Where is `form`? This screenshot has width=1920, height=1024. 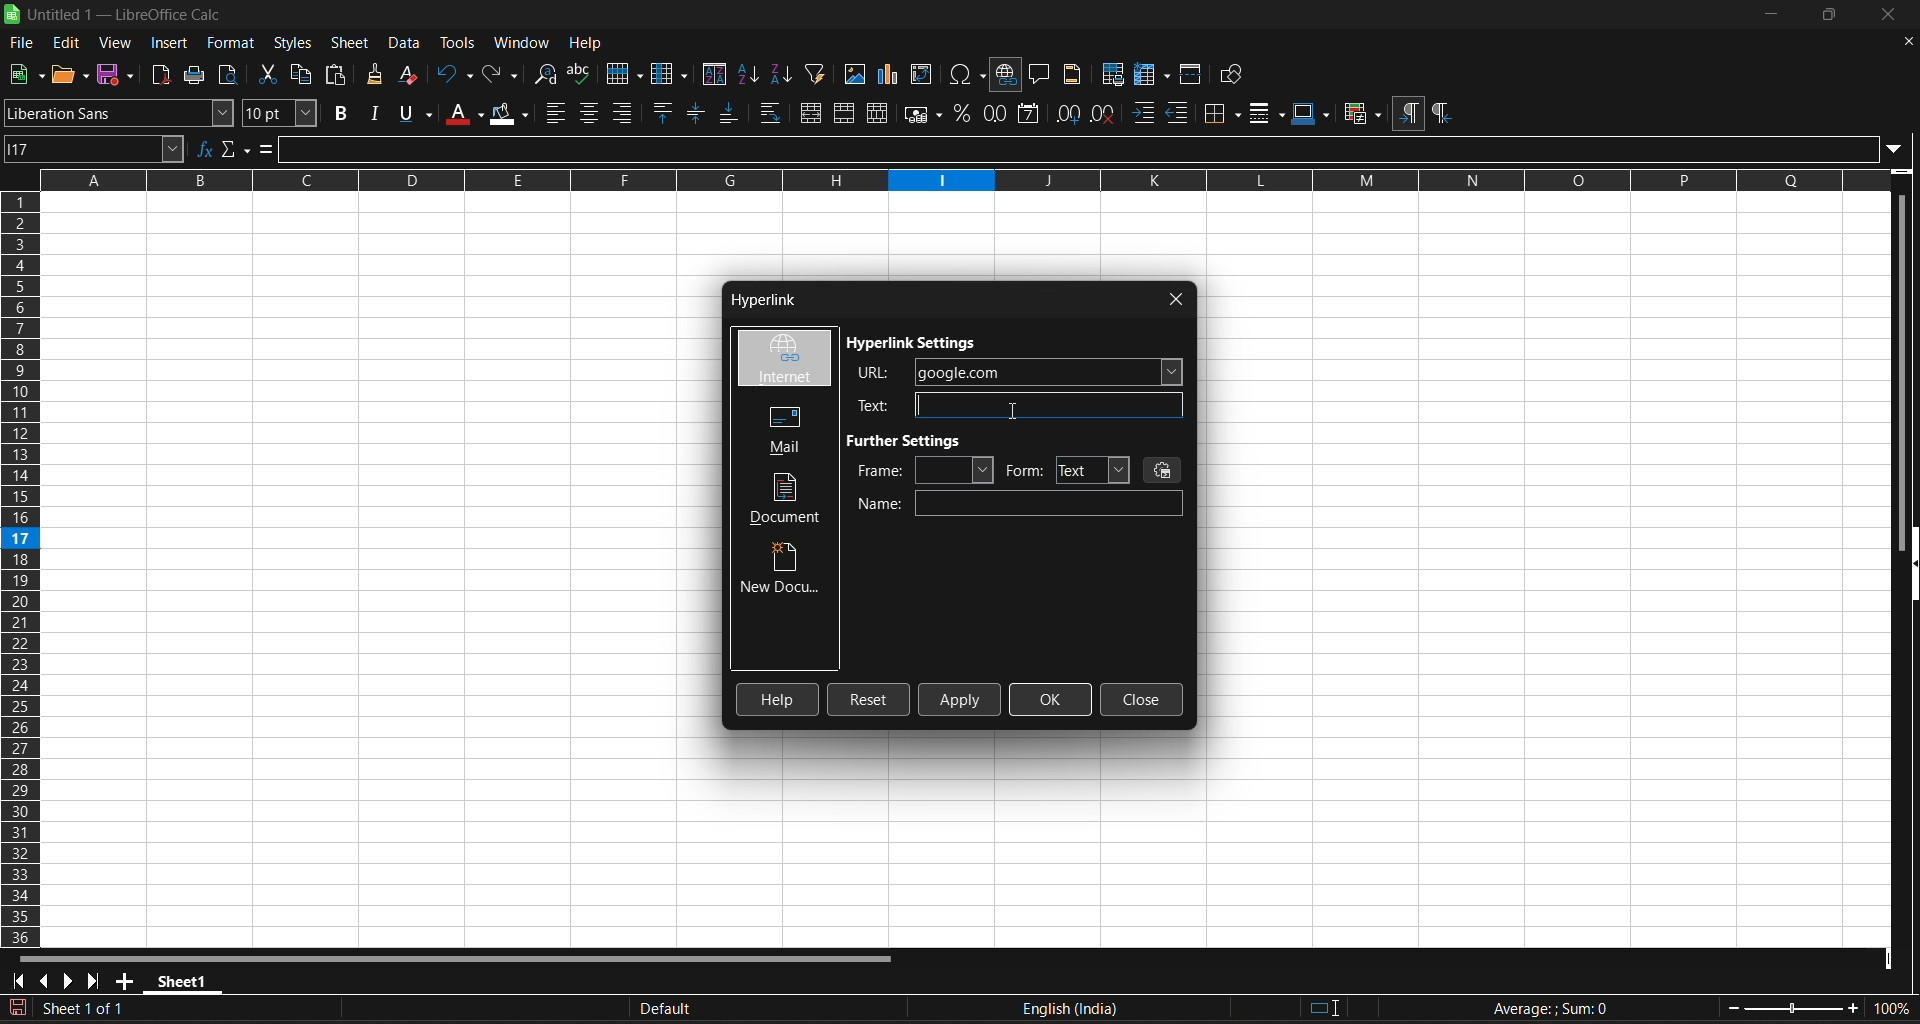
form is located at coordinates (1067, 470).